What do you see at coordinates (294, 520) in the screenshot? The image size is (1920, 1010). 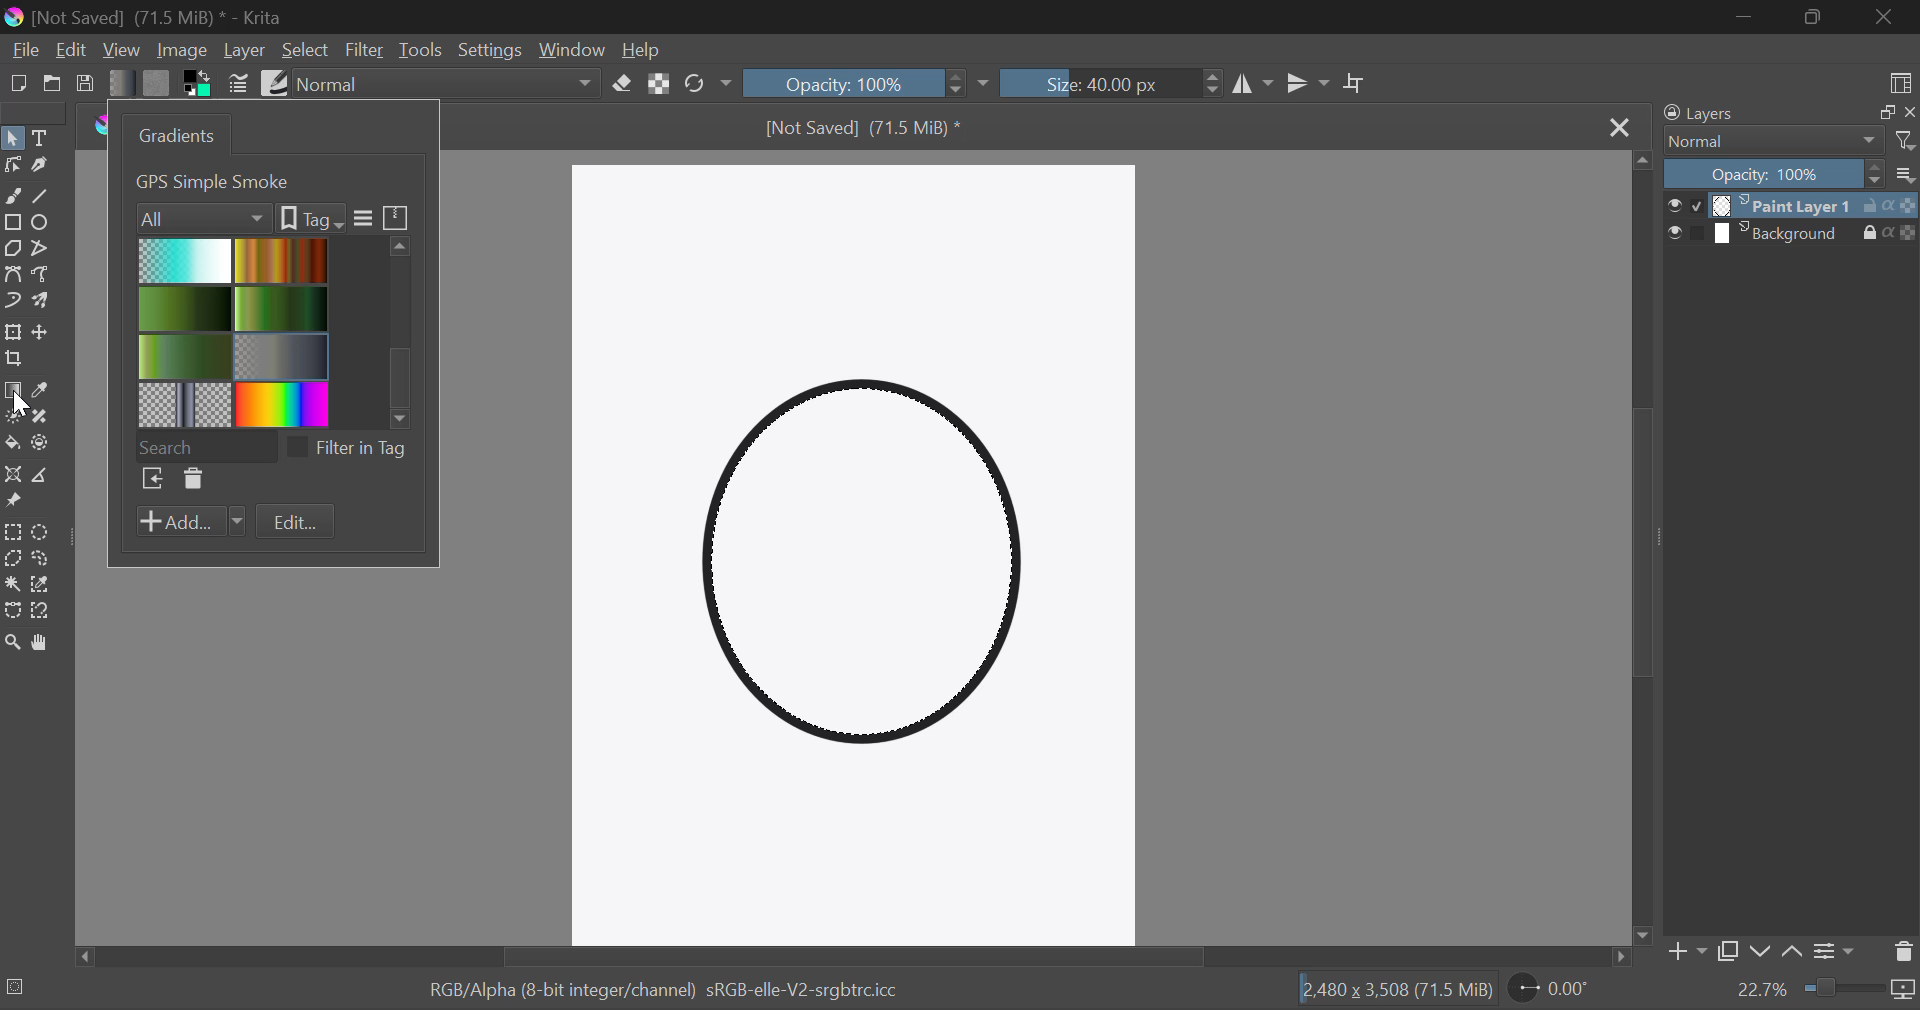 I see `Edit` at bounding box center [294, 520].